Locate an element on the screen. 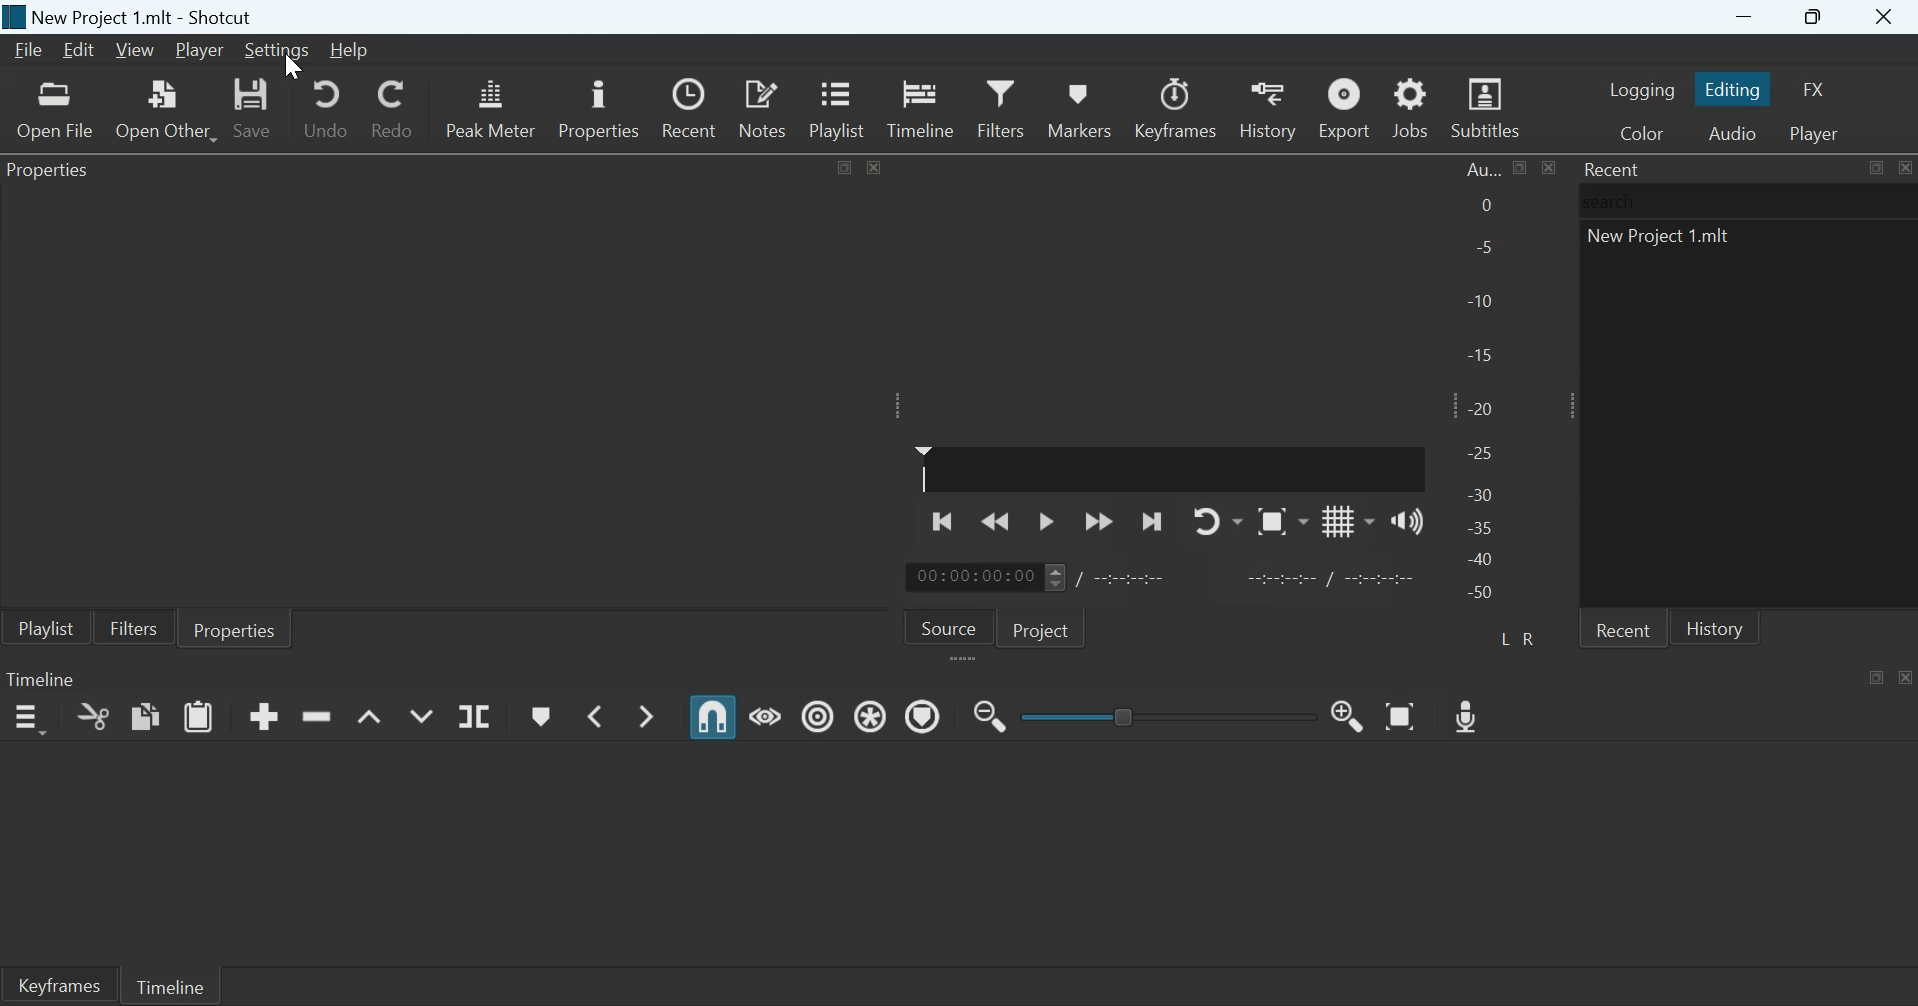 Image resolution: width=1918 pixels, height=1006 pixels. View is located at coordinates (133, 51).